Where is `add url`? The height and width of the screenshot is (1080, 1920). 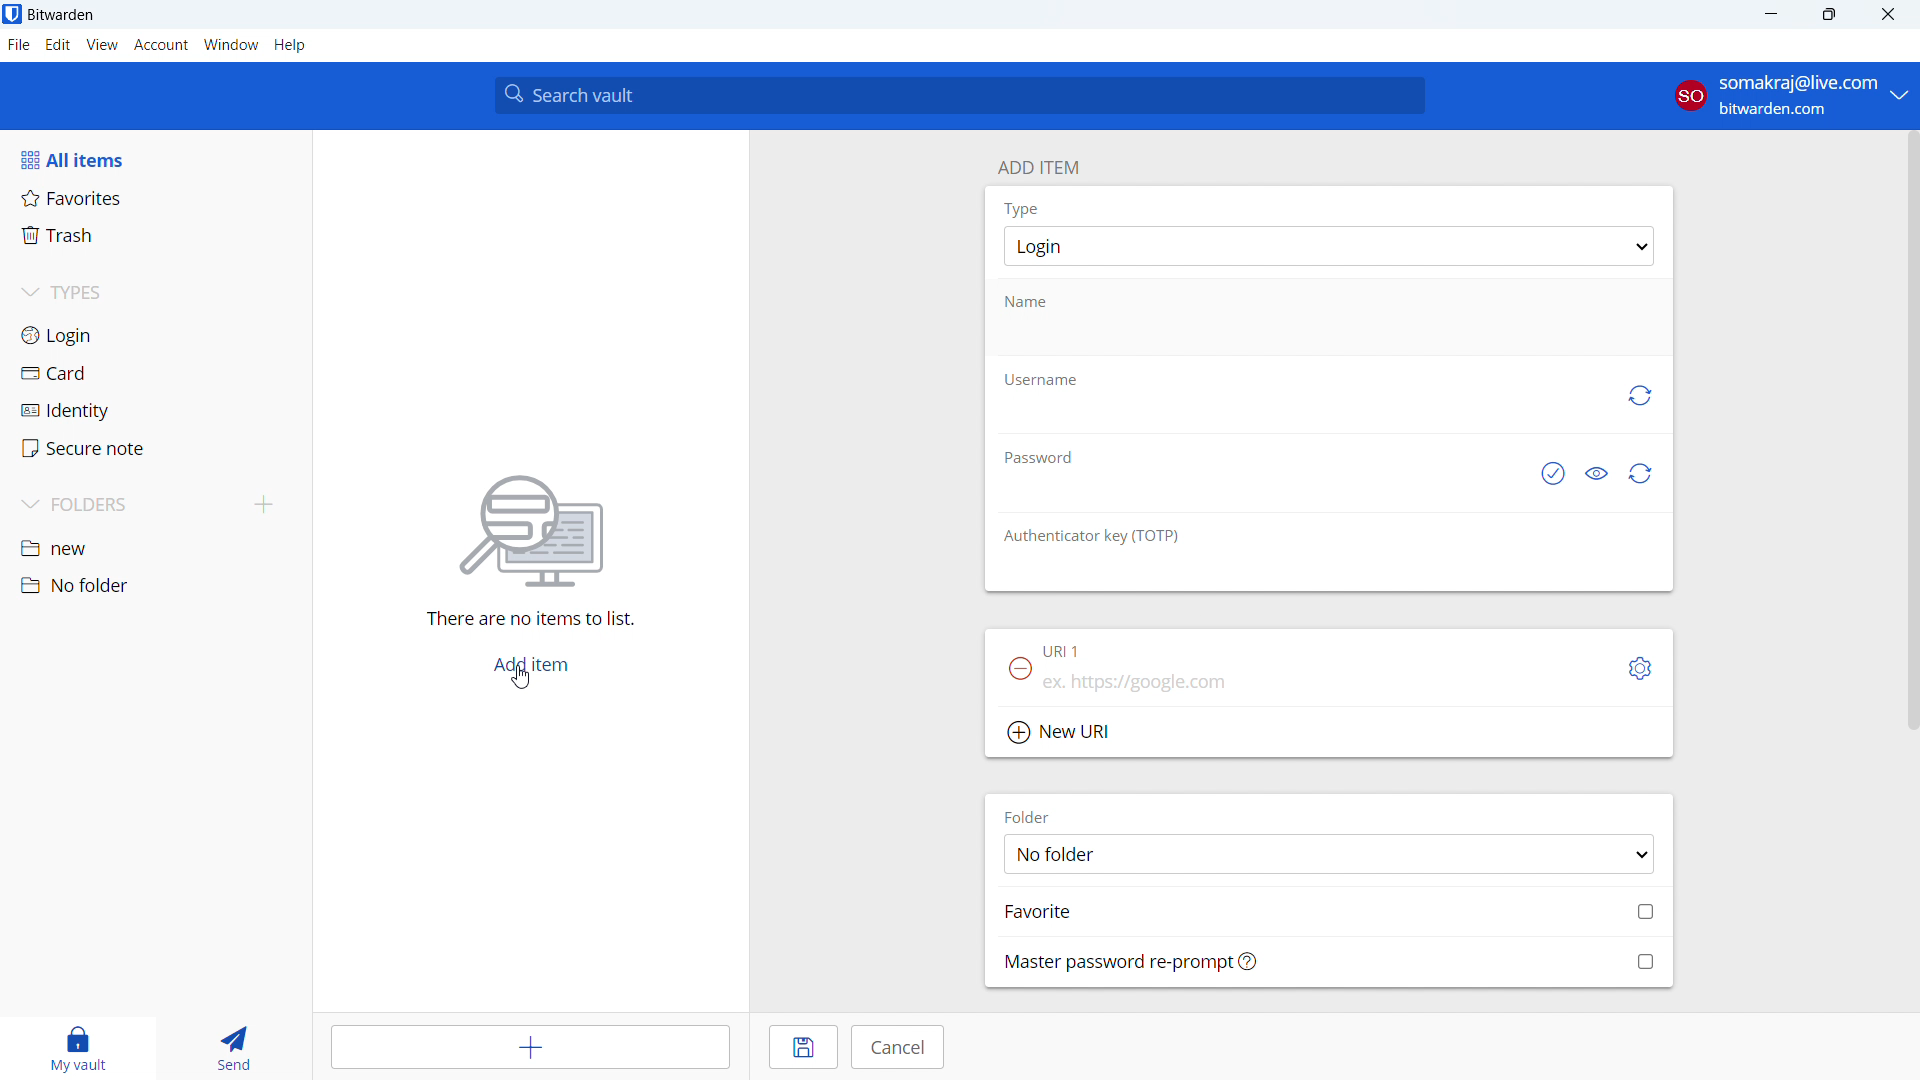
add url is located at coordinates (1328, 687).